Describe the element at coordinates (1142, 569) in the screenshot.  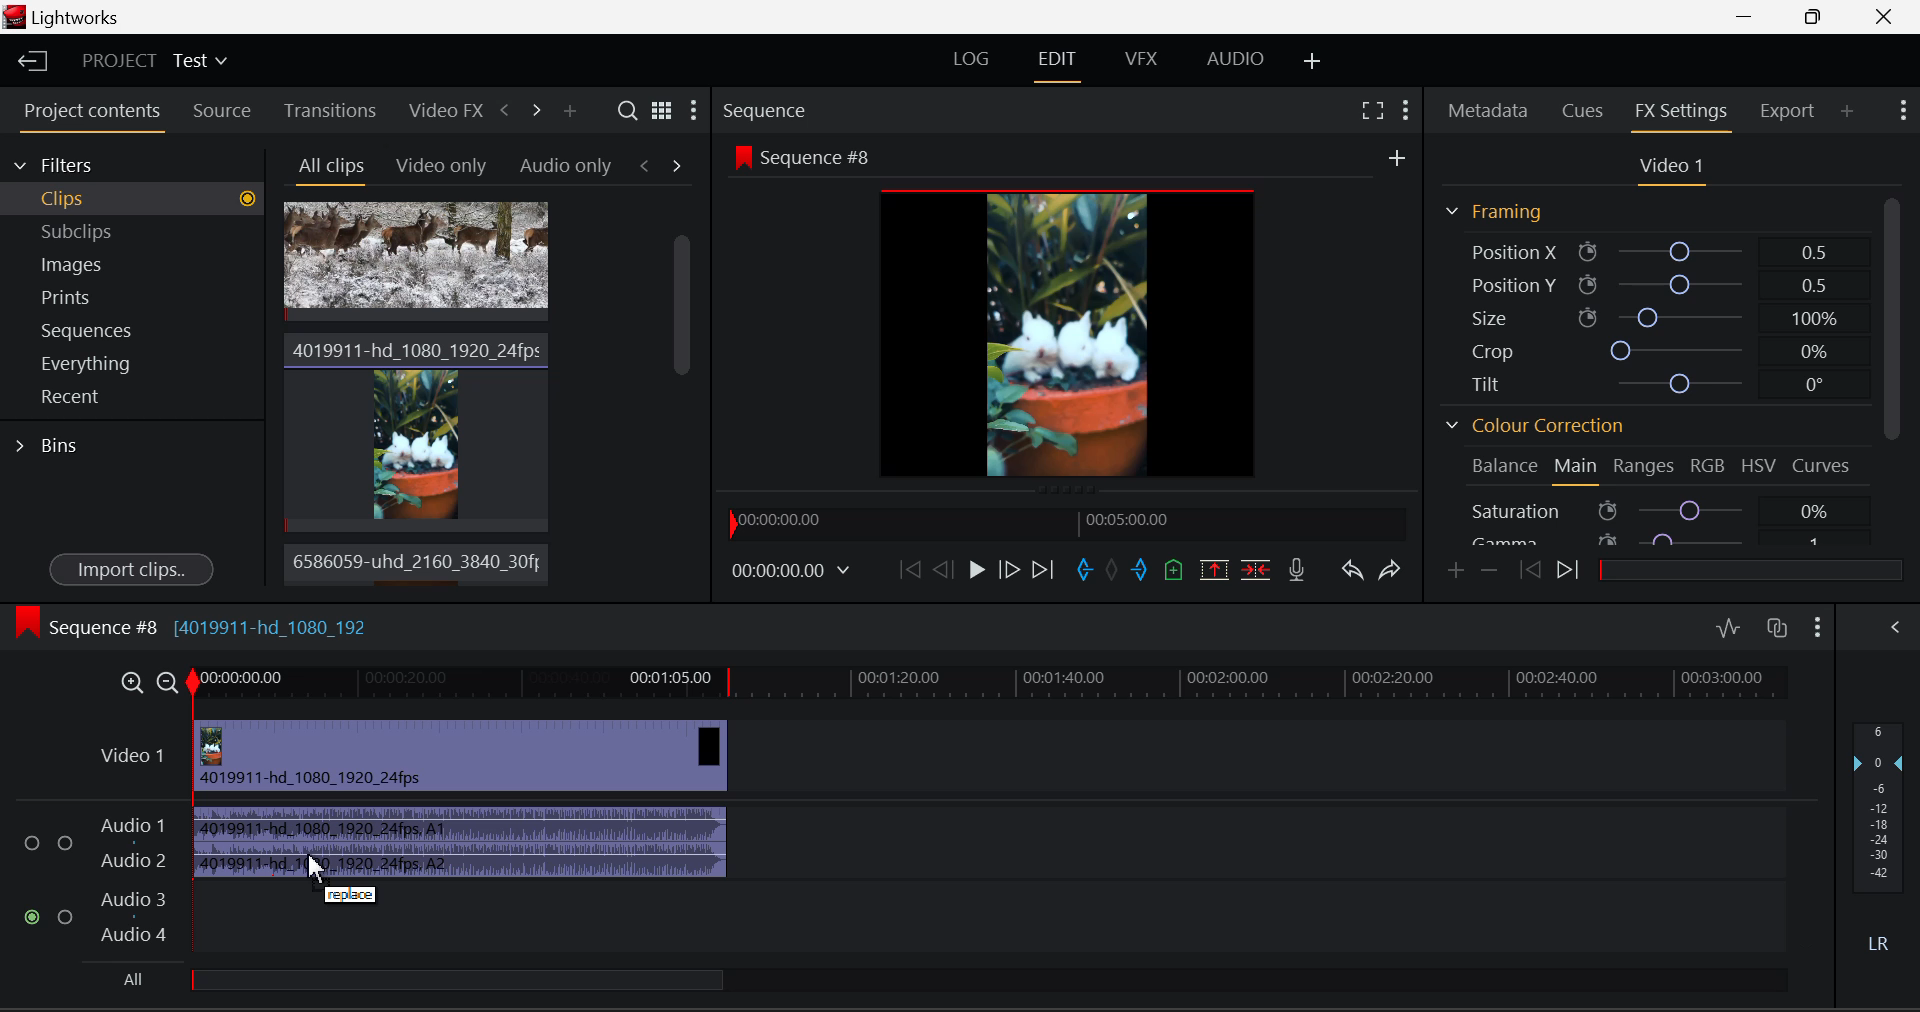
I see `Mark Out` at that location.